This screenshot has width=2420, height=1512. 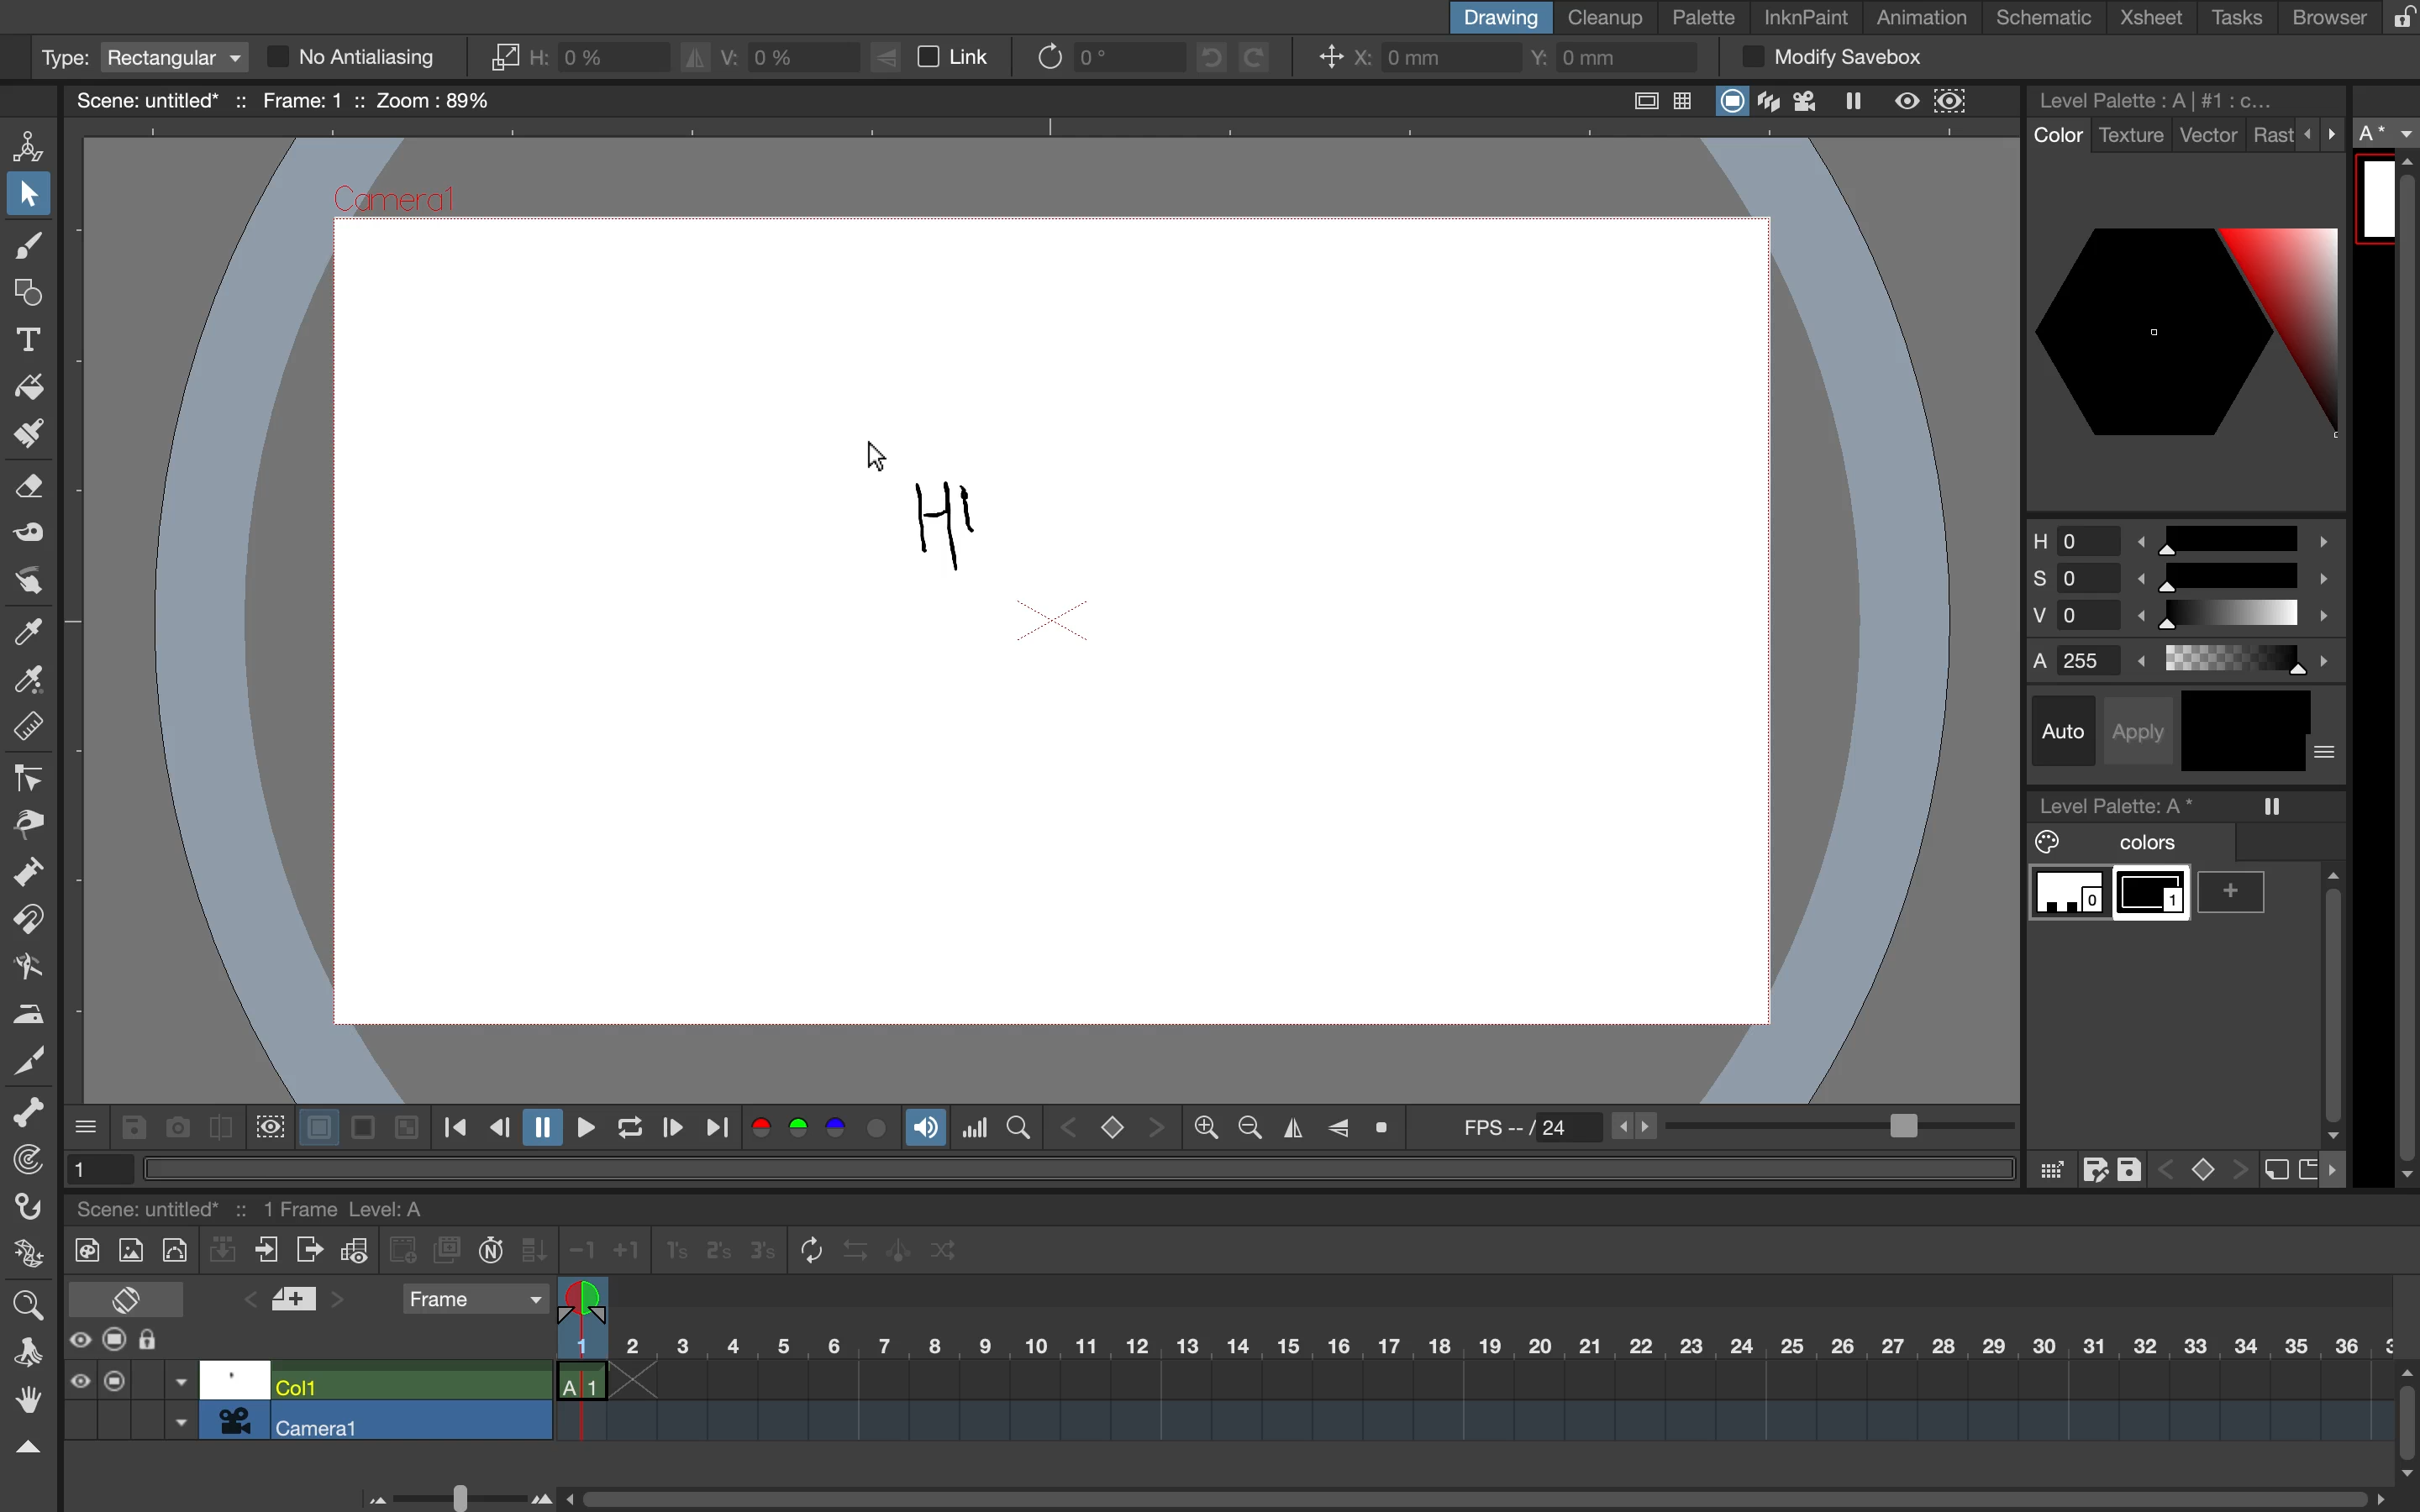 I want to click on animate tool, so click(x=35, y=144).